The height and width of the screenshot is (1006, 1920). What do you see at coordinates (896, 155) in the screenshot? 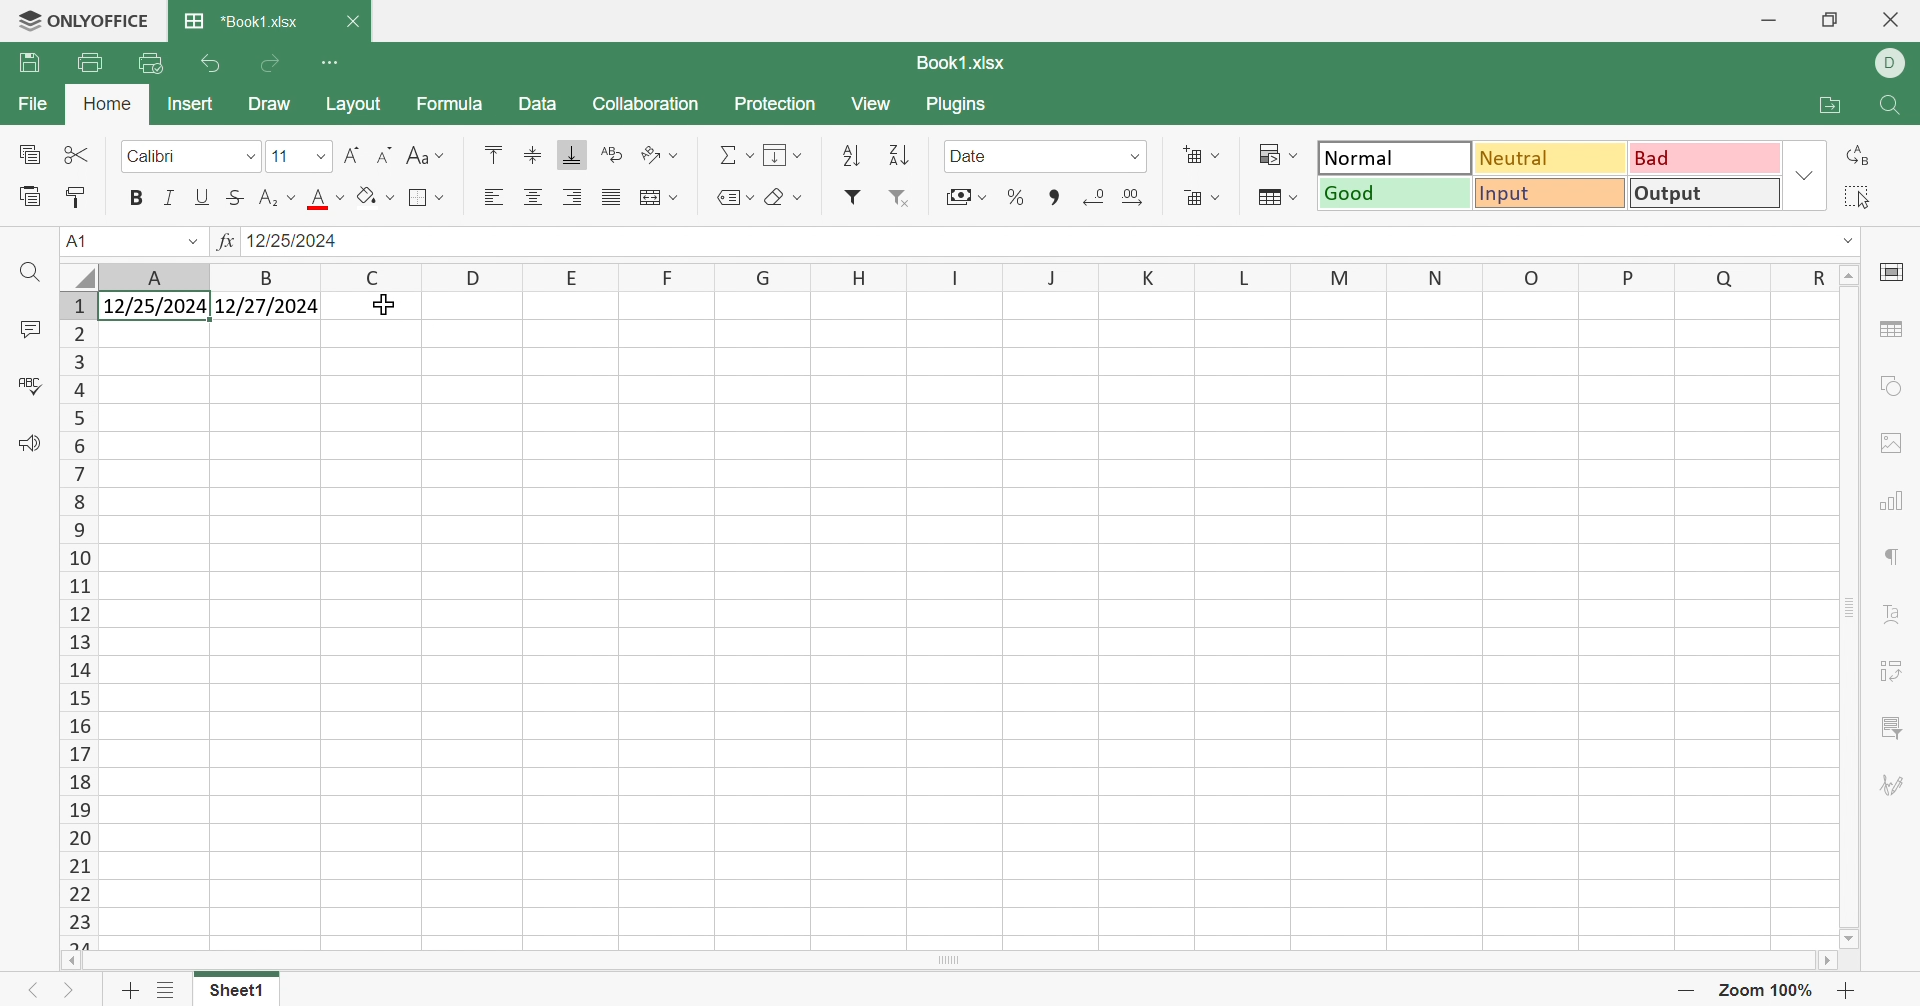
I see `Descending order` at bounding box center [896, 155].